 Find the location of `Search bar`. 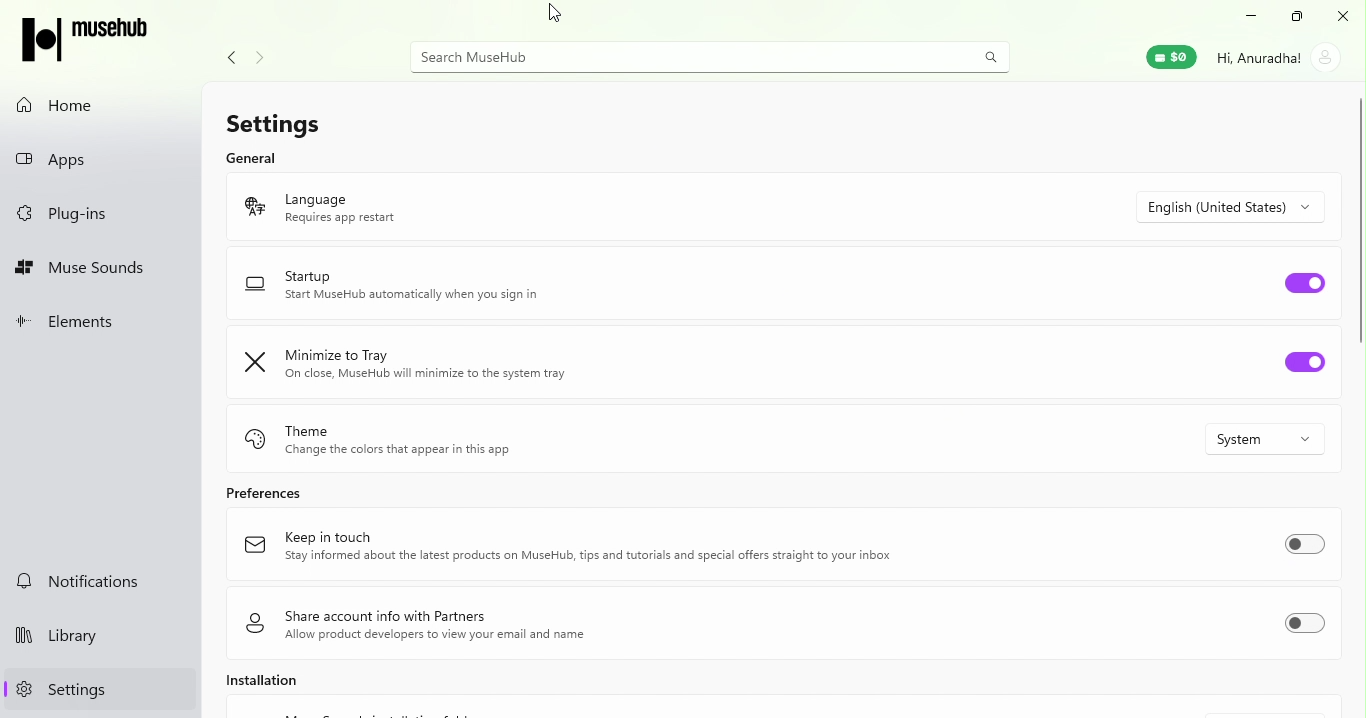

Search bar is located at coordinates (686, 55).